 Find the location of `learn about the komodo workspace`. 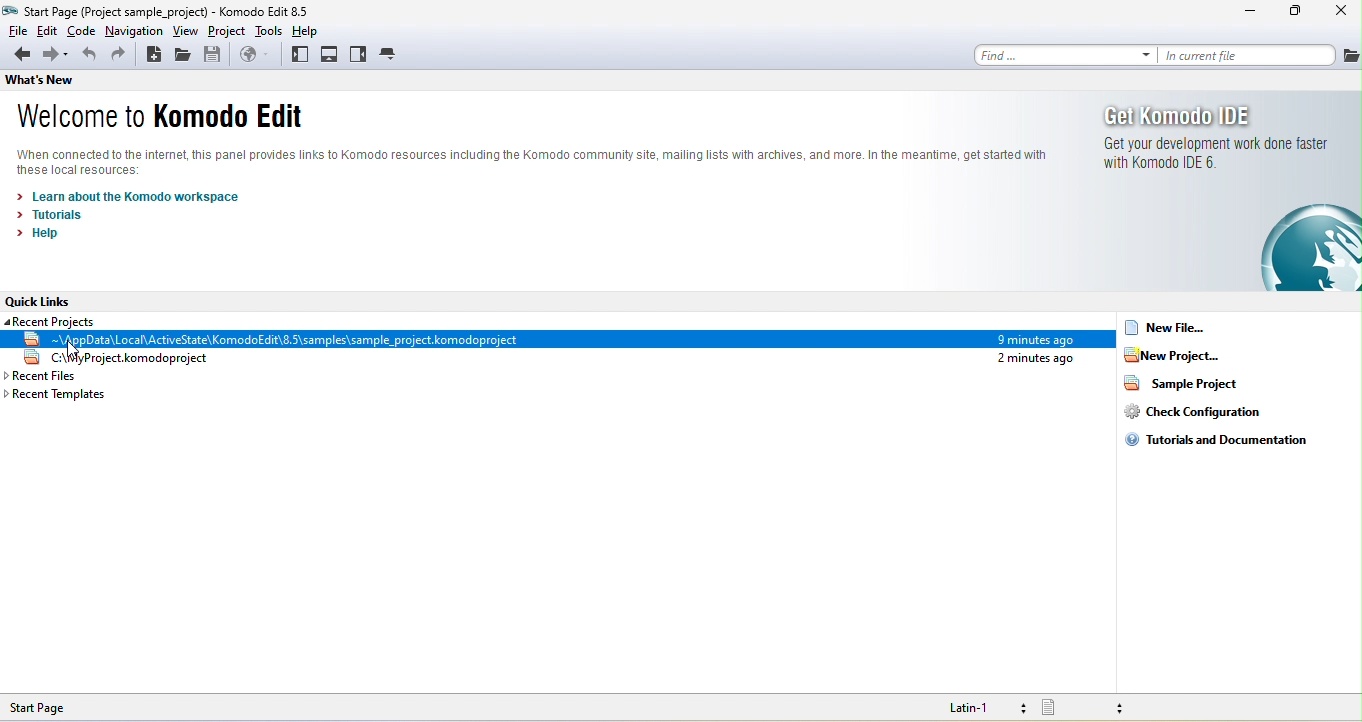

learn about the komodo workspace is located at coordinates (146, 196).